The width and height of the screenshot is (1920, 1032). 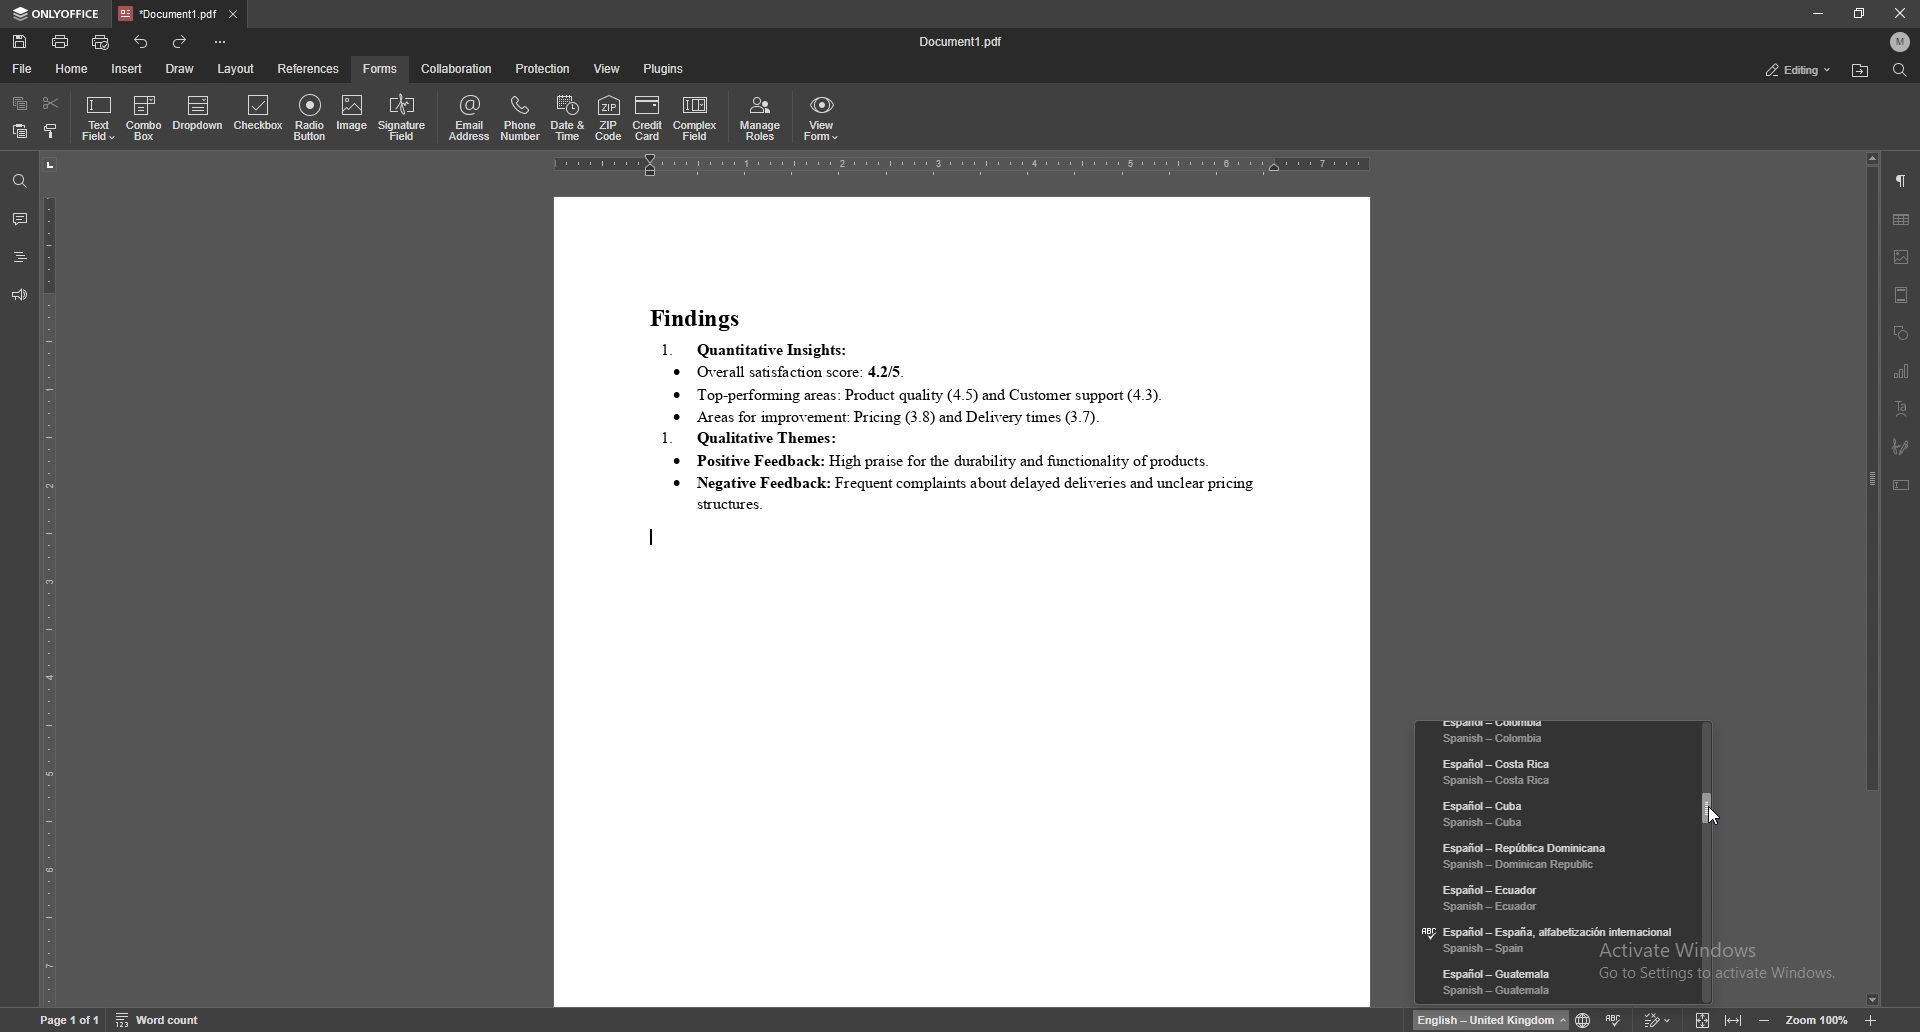 What do you see at coordinates (1554, 983) in the screenshot?
I see `language` at bounding box center [1554, 983].